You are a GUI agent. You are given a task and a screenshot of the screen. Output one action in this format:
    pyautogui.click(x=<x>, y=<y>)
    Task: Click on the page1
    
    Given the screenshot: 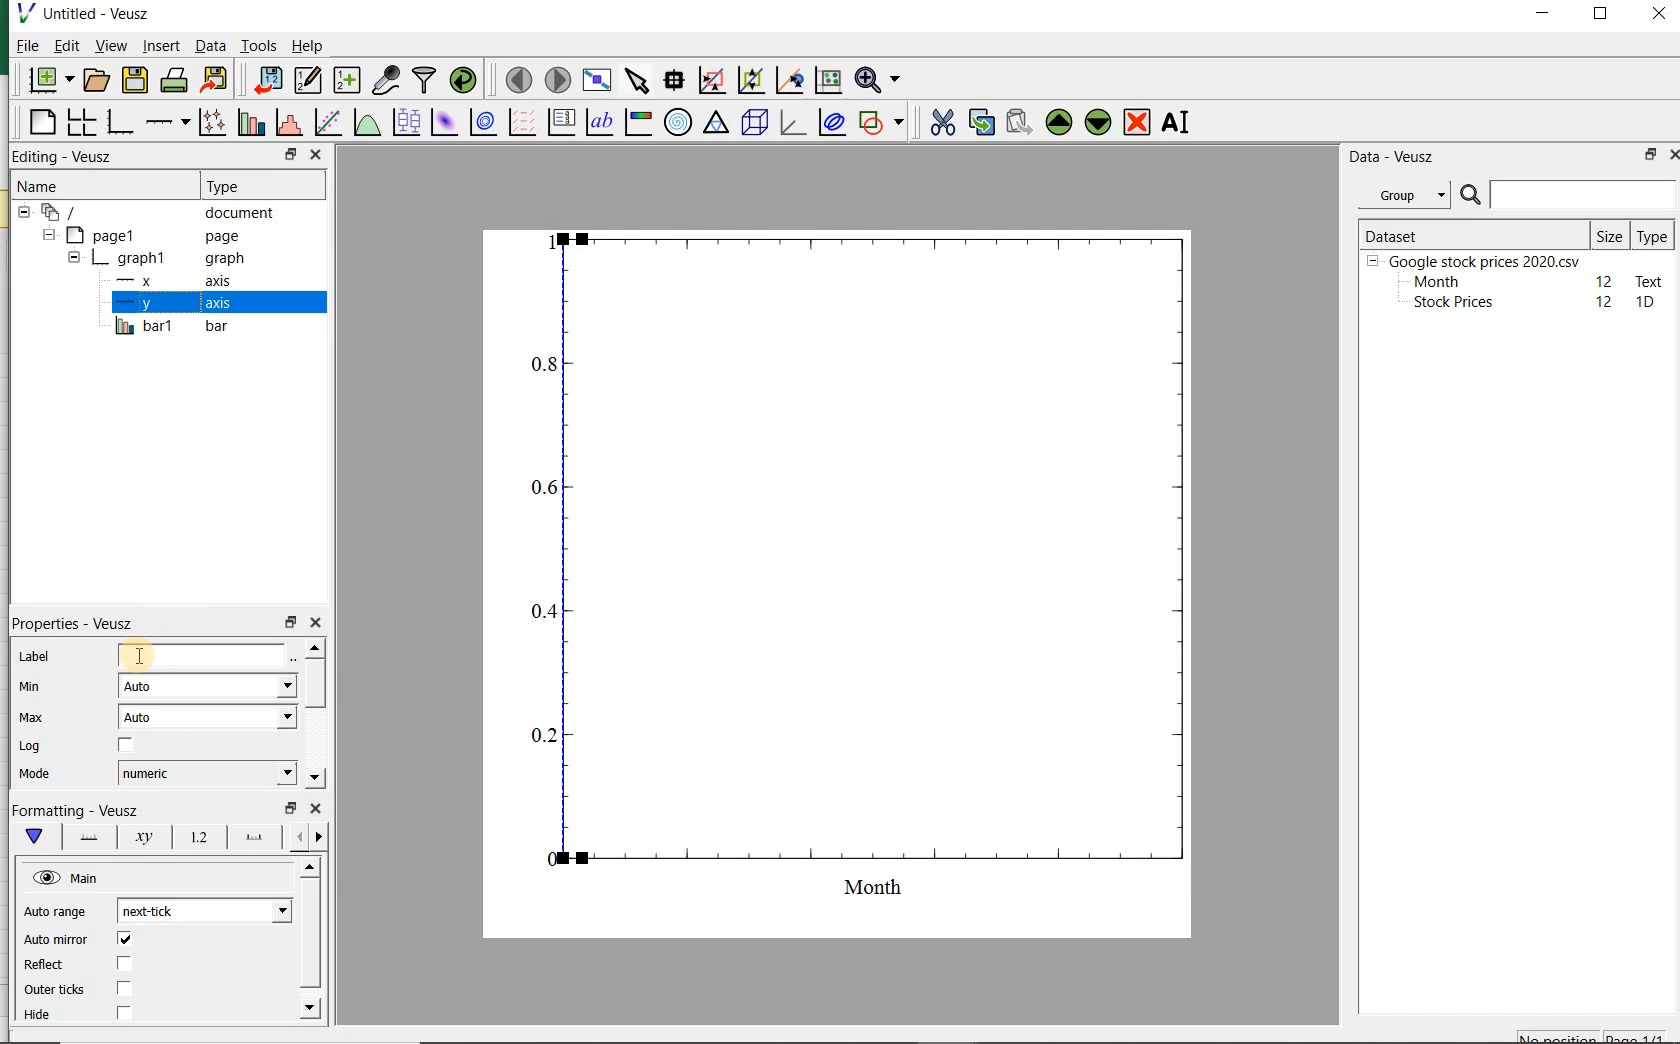 What is the action you would take?
    pyautogui.click(x=145, y=236)
    